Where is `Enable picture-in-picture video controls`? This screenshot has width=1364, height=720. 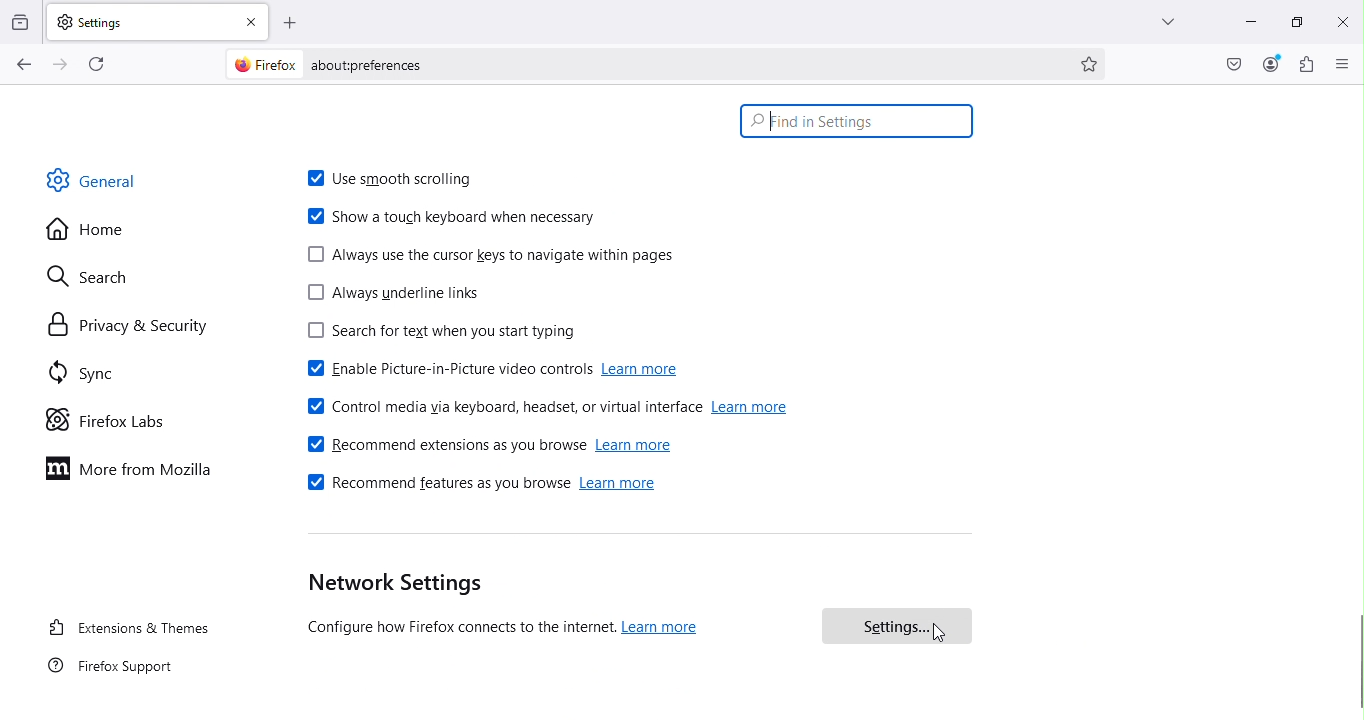 Enable picture-in-picture video controls is located at coordinates (444, 371).